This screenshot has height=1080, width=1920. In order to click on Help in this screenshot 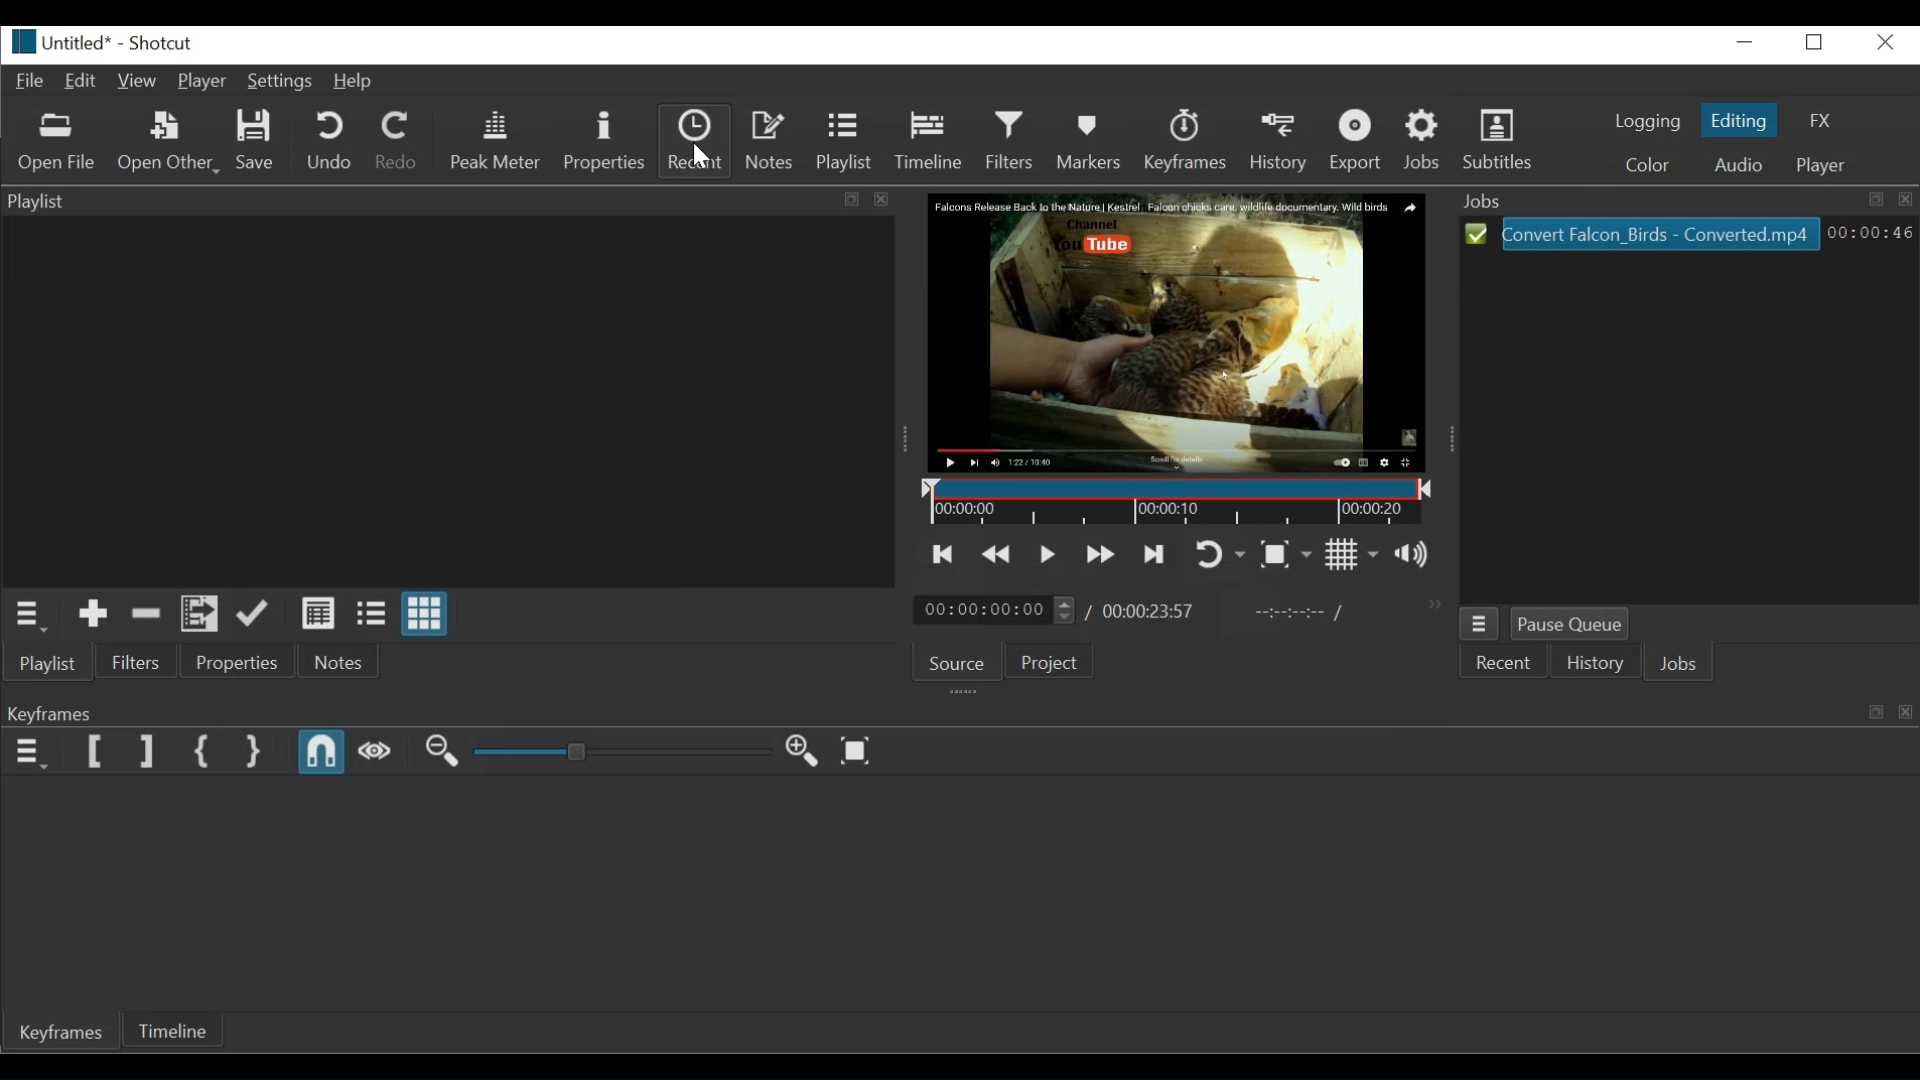, I will do `click(357, 82)`.